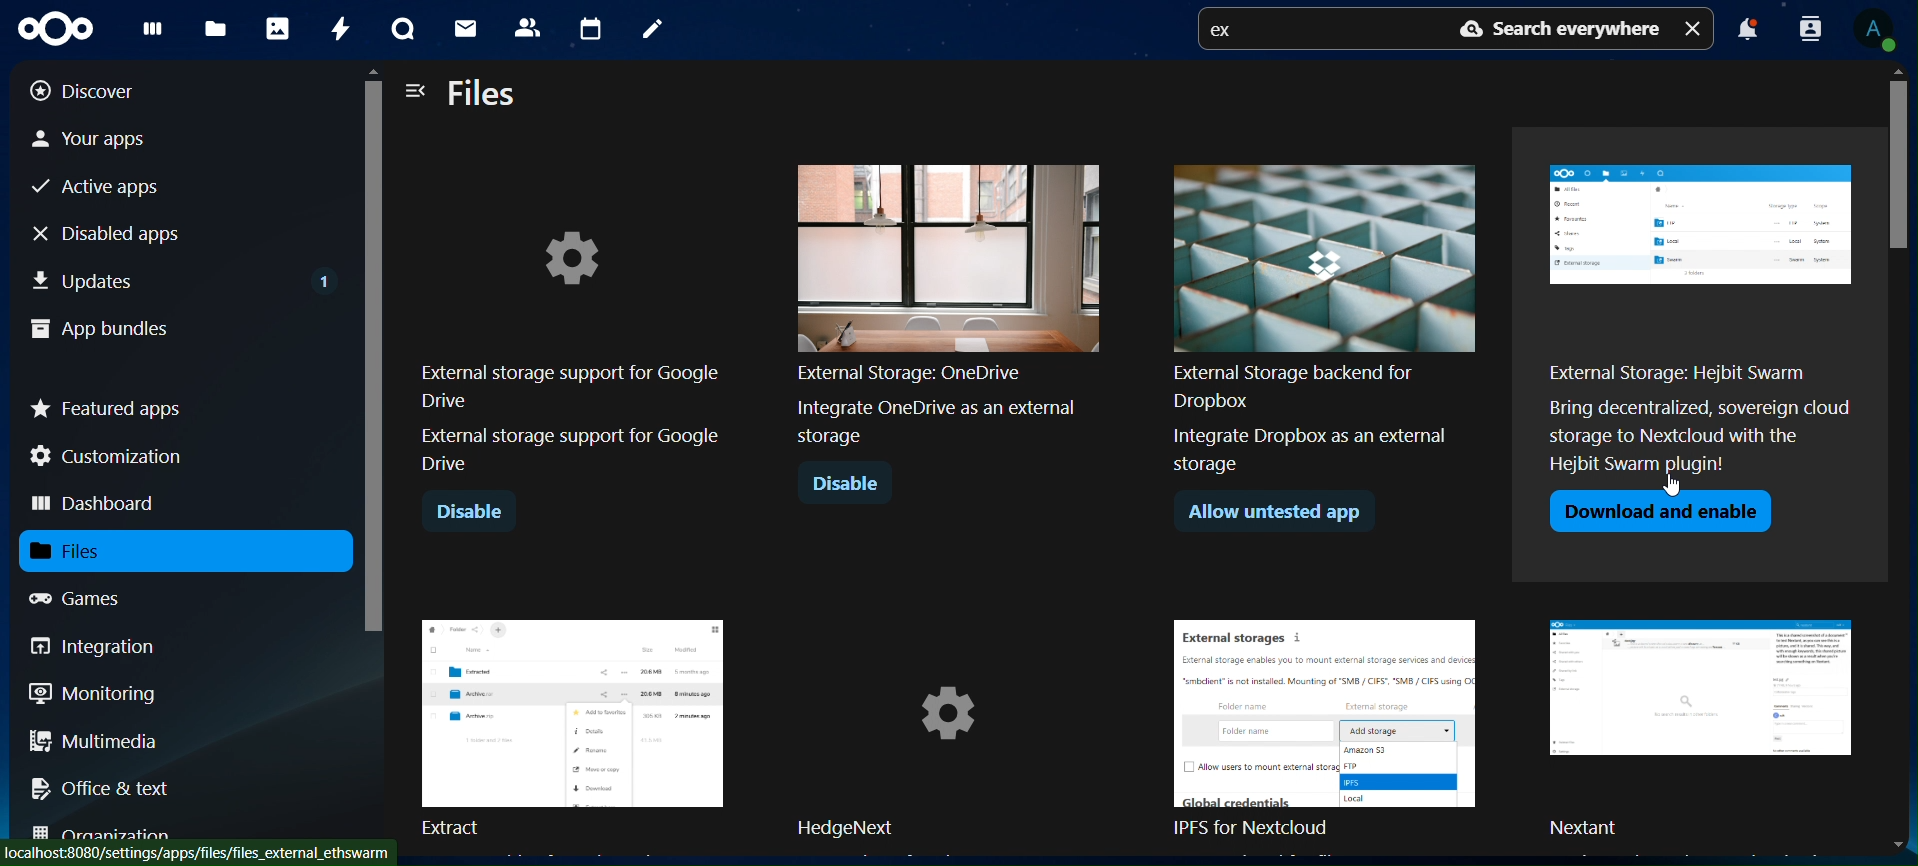 This screenshot has width=1918, height=866. What do you see at coordinates (1337, 731) in the screenshot?
I see `IPFS for nextcloud` at bounding box center [1337, 731].